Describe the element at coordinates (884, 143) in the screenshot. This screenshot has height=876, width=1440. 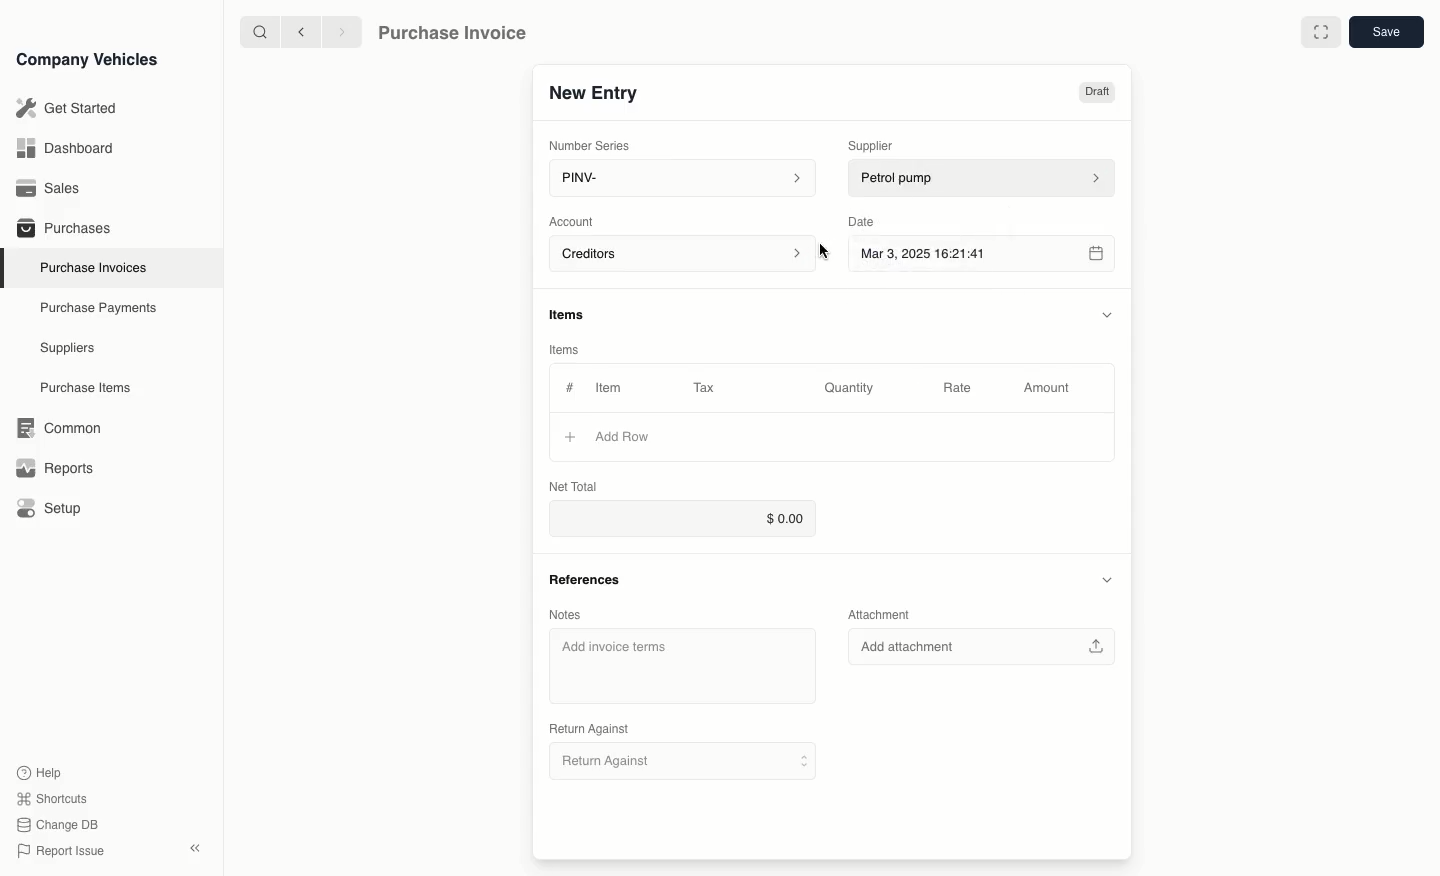
I see `Supplier` at that location.